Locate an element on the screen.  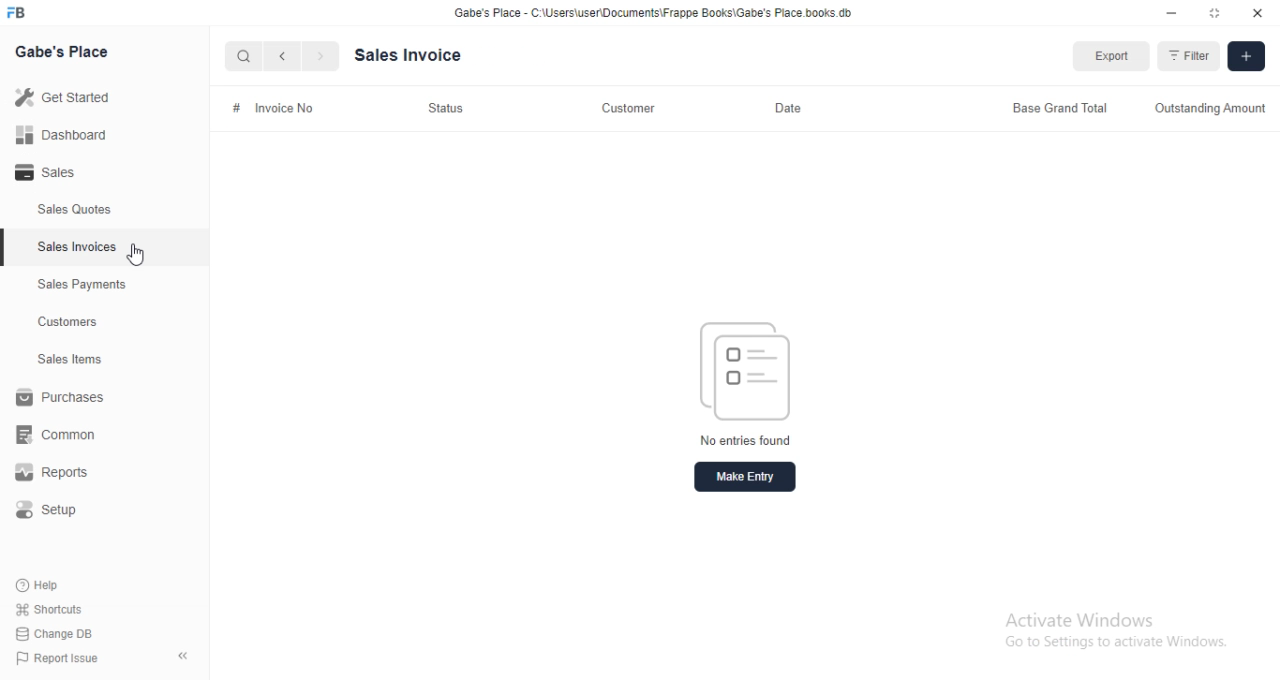
Status is located at coordinates (447, 108).